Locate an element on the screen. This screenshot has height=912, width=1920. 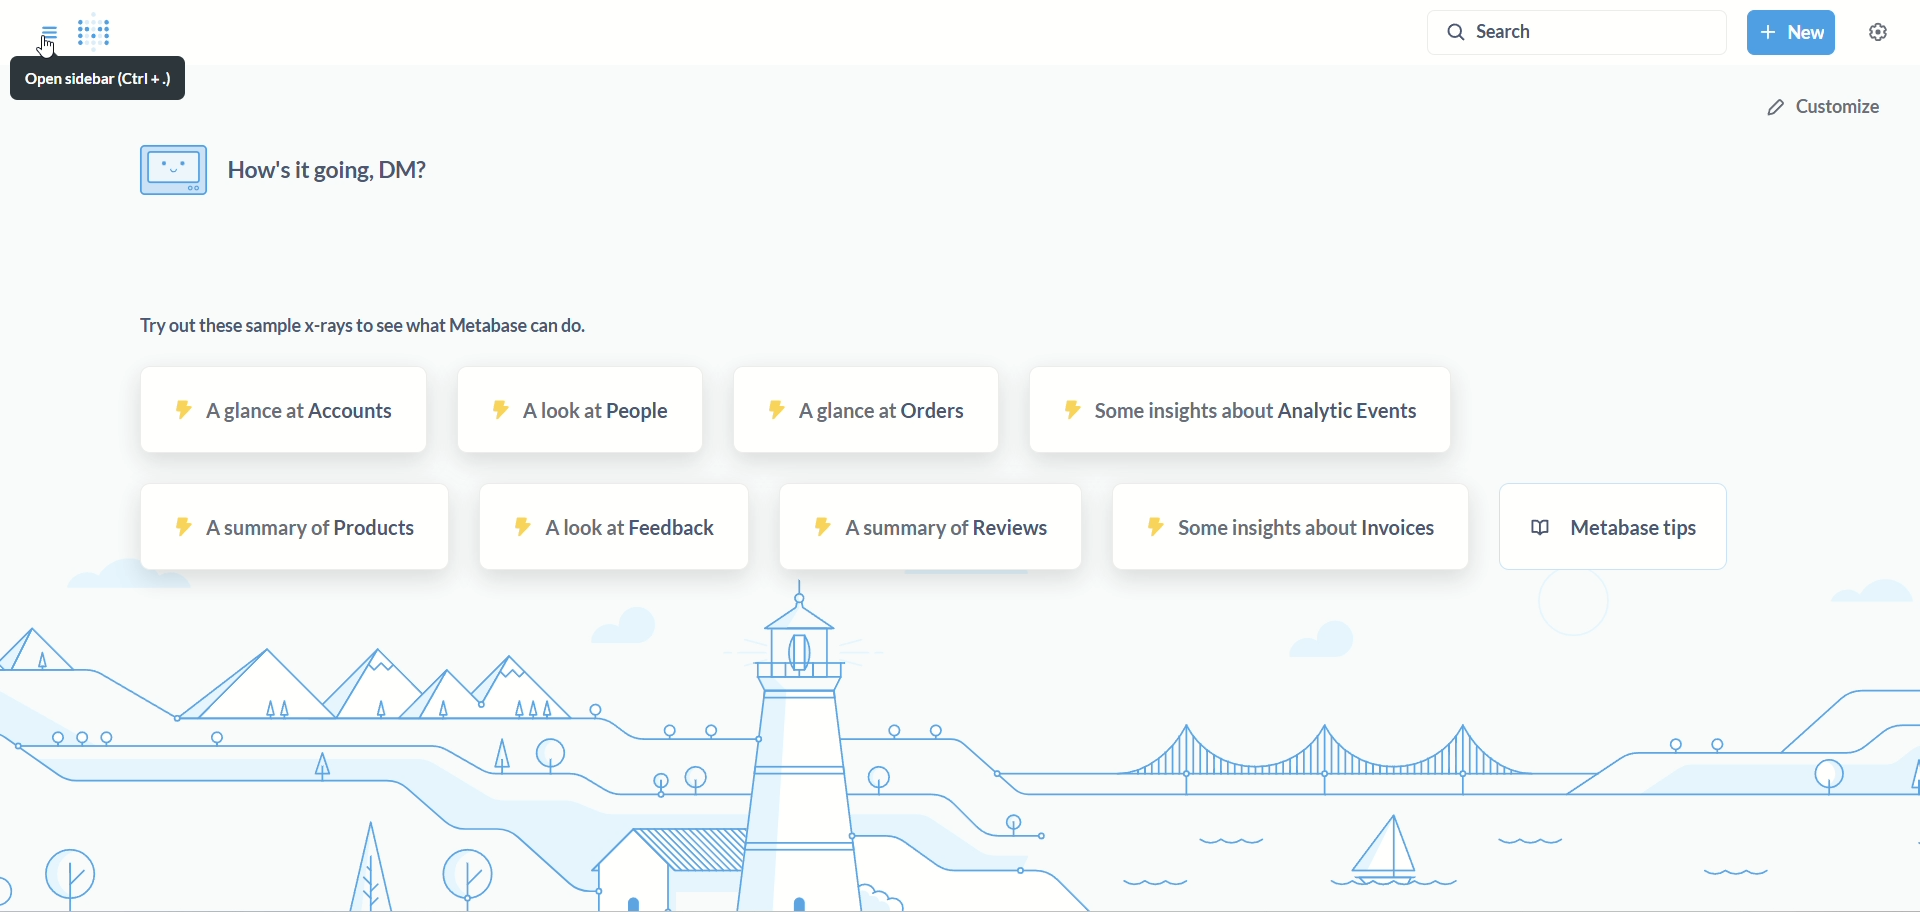
some insights about Analytic Events is located at coordinates (1245, 410).